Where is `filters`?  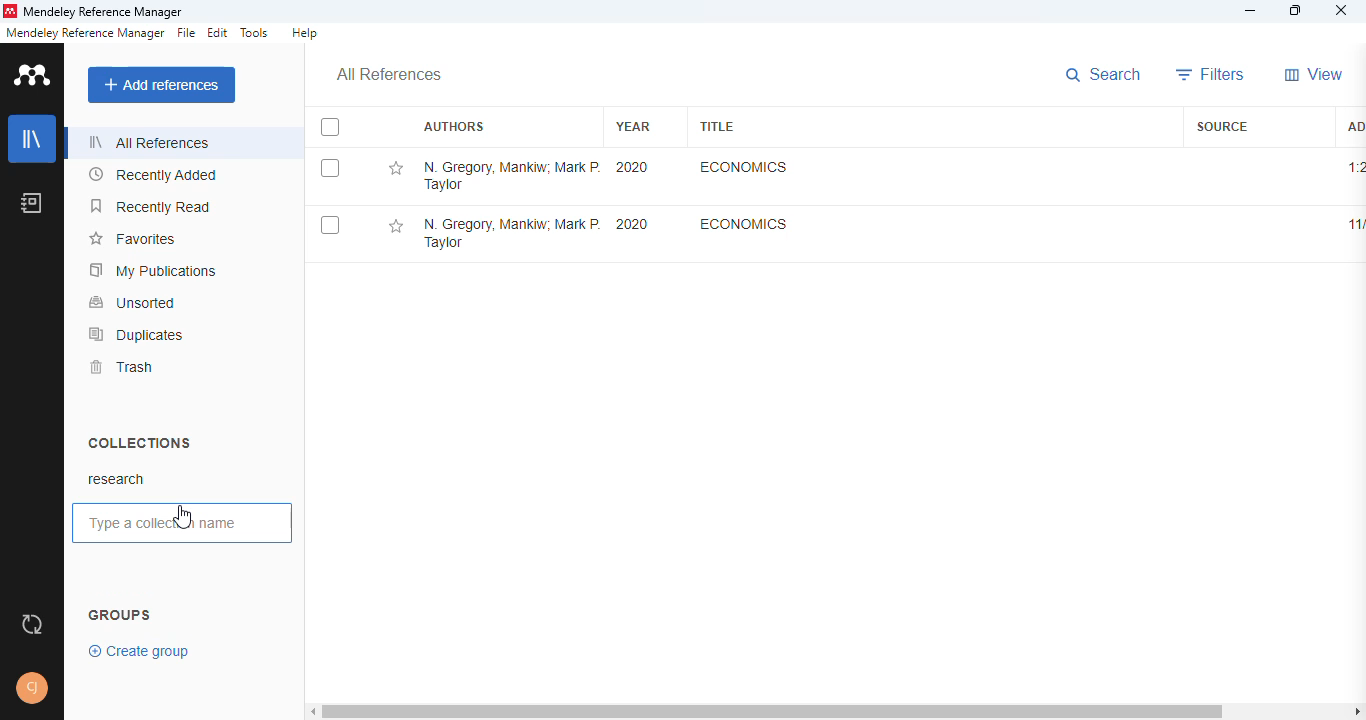
filters is located at coordinates (1211, 74).